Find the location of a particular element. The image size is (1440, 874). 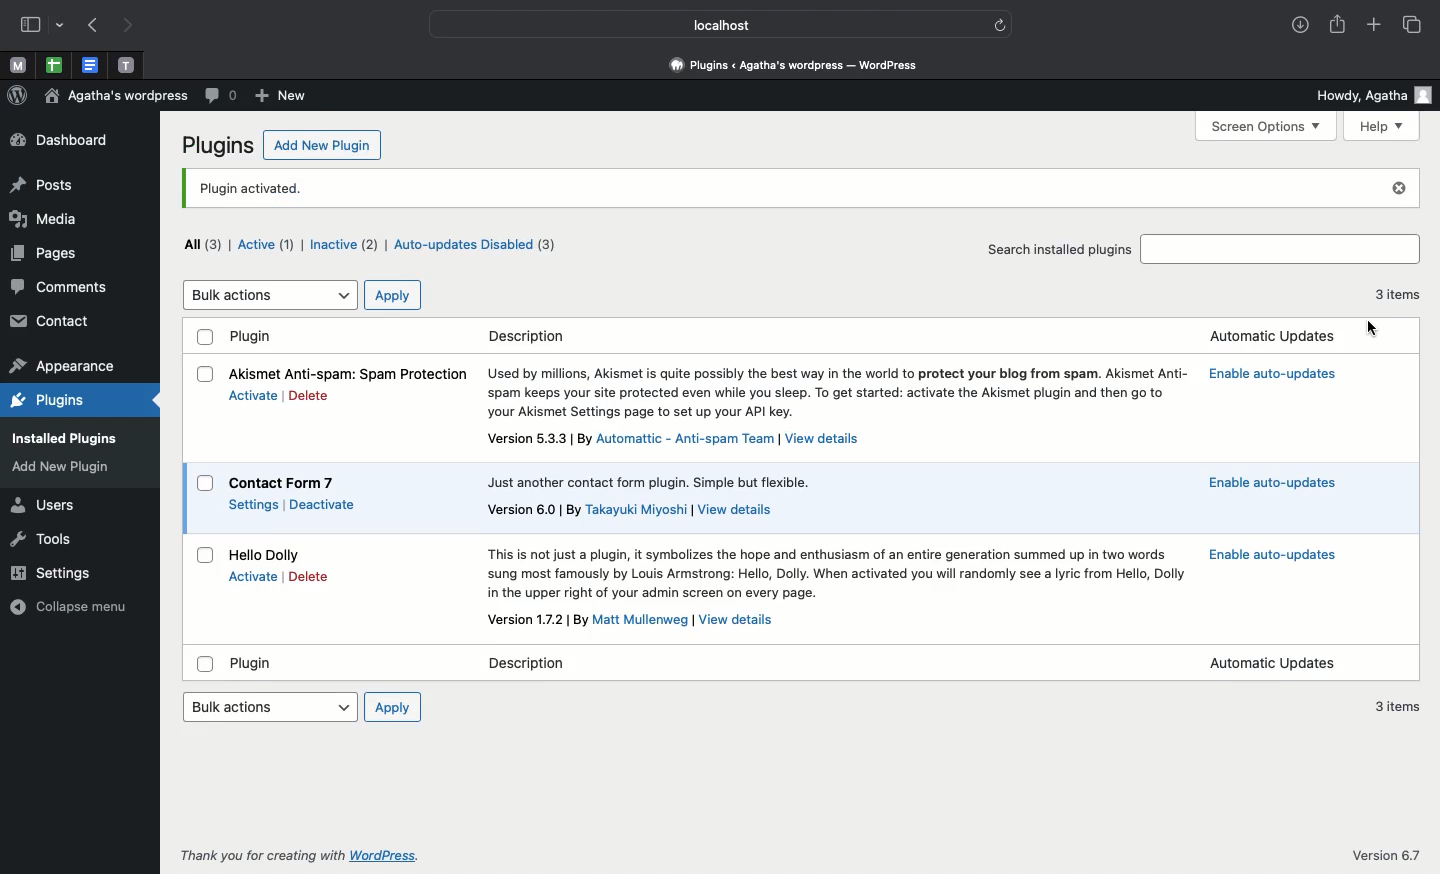

Comment is located at coordinates (219, 97).